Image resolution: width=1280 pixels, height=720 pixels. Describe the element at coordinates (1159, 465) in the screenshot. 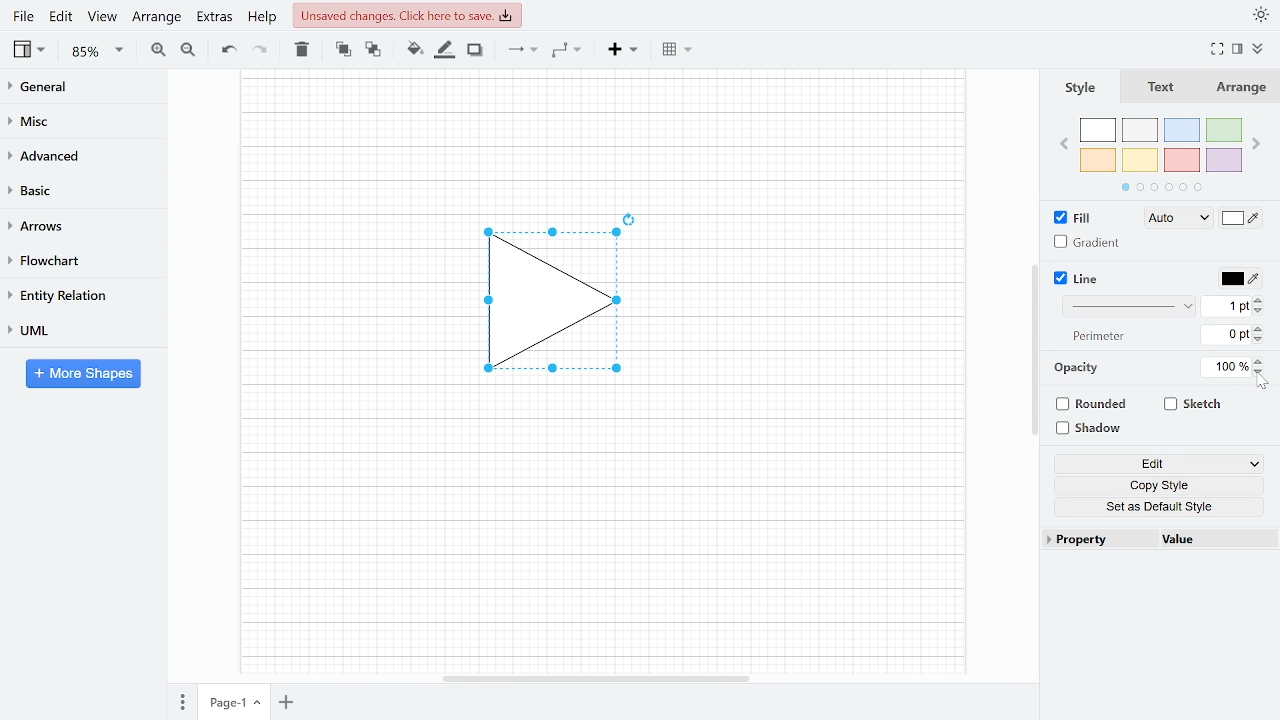

I see `Edit` at that location.